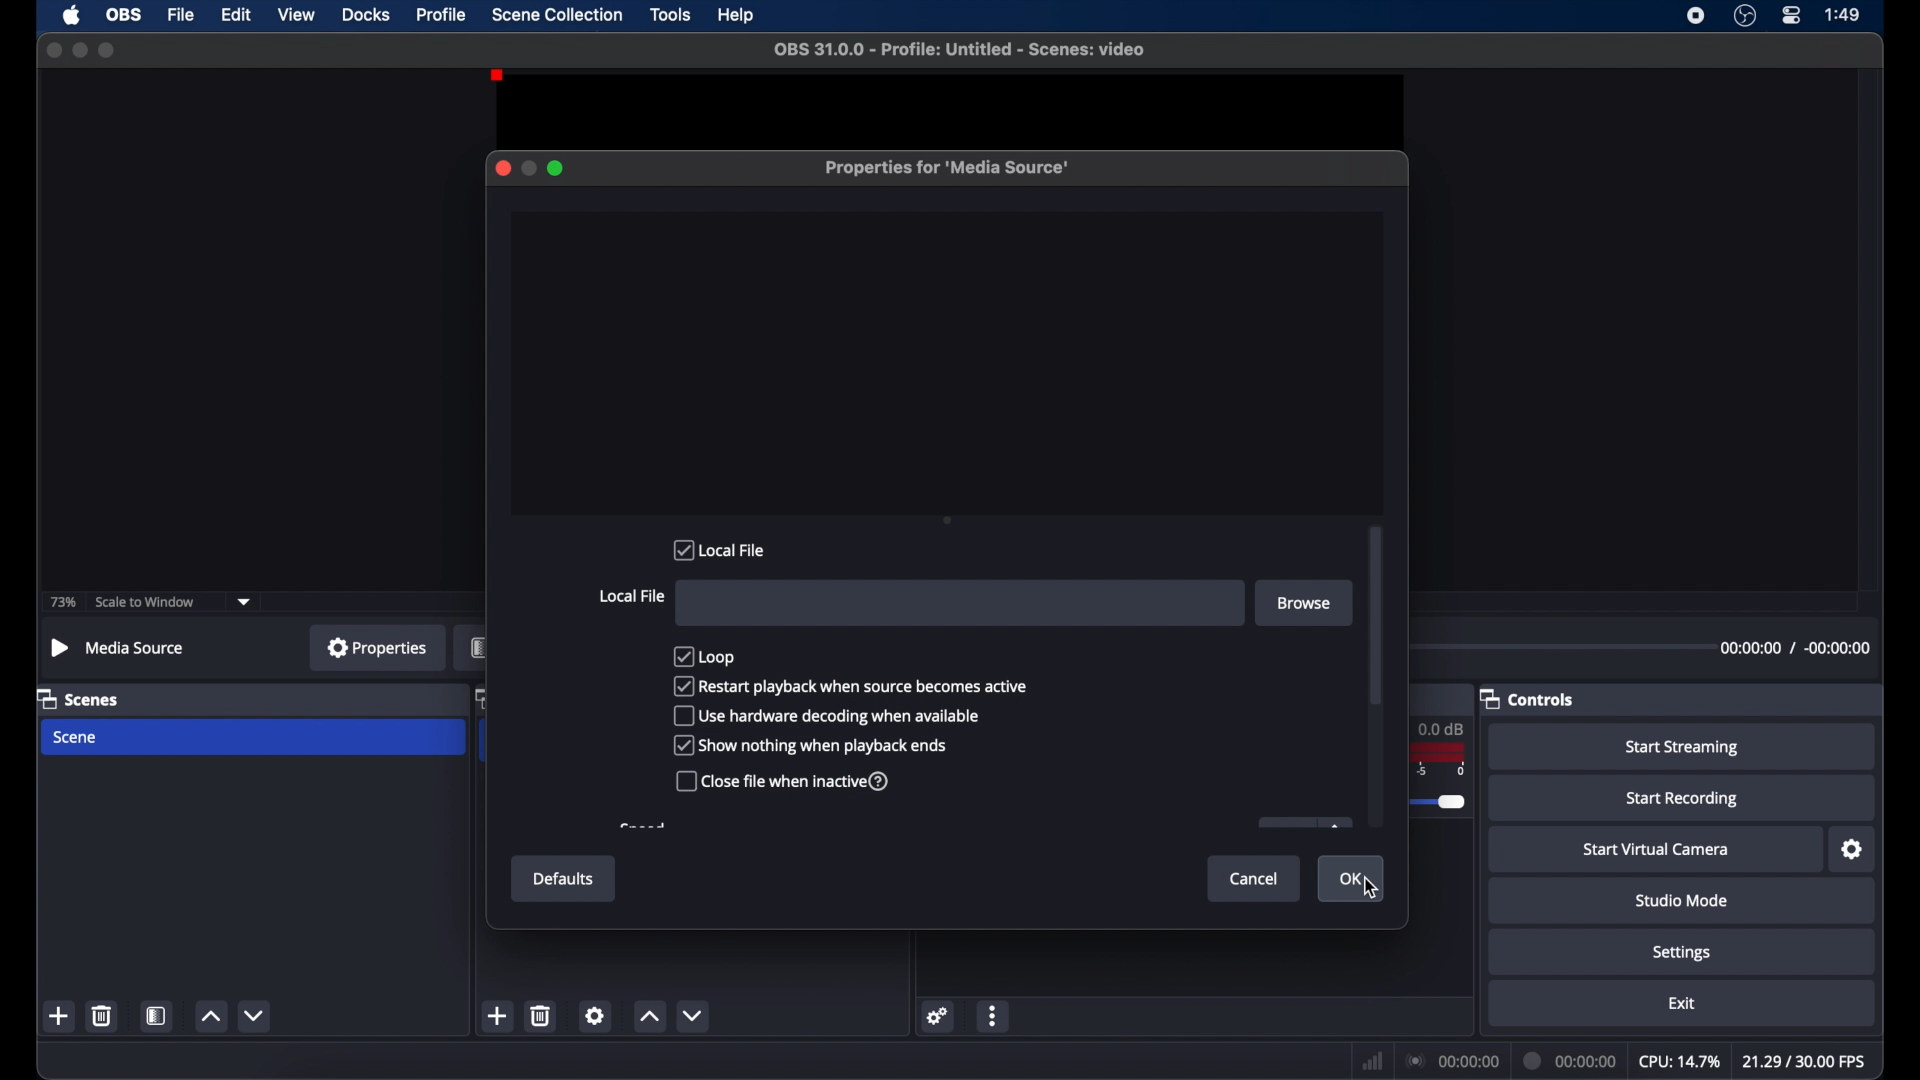 This screenshot has width=1920, height=1080. Describe the element at coordinates (1684, 901) in the screenshot. I see `studio mode` at that location.